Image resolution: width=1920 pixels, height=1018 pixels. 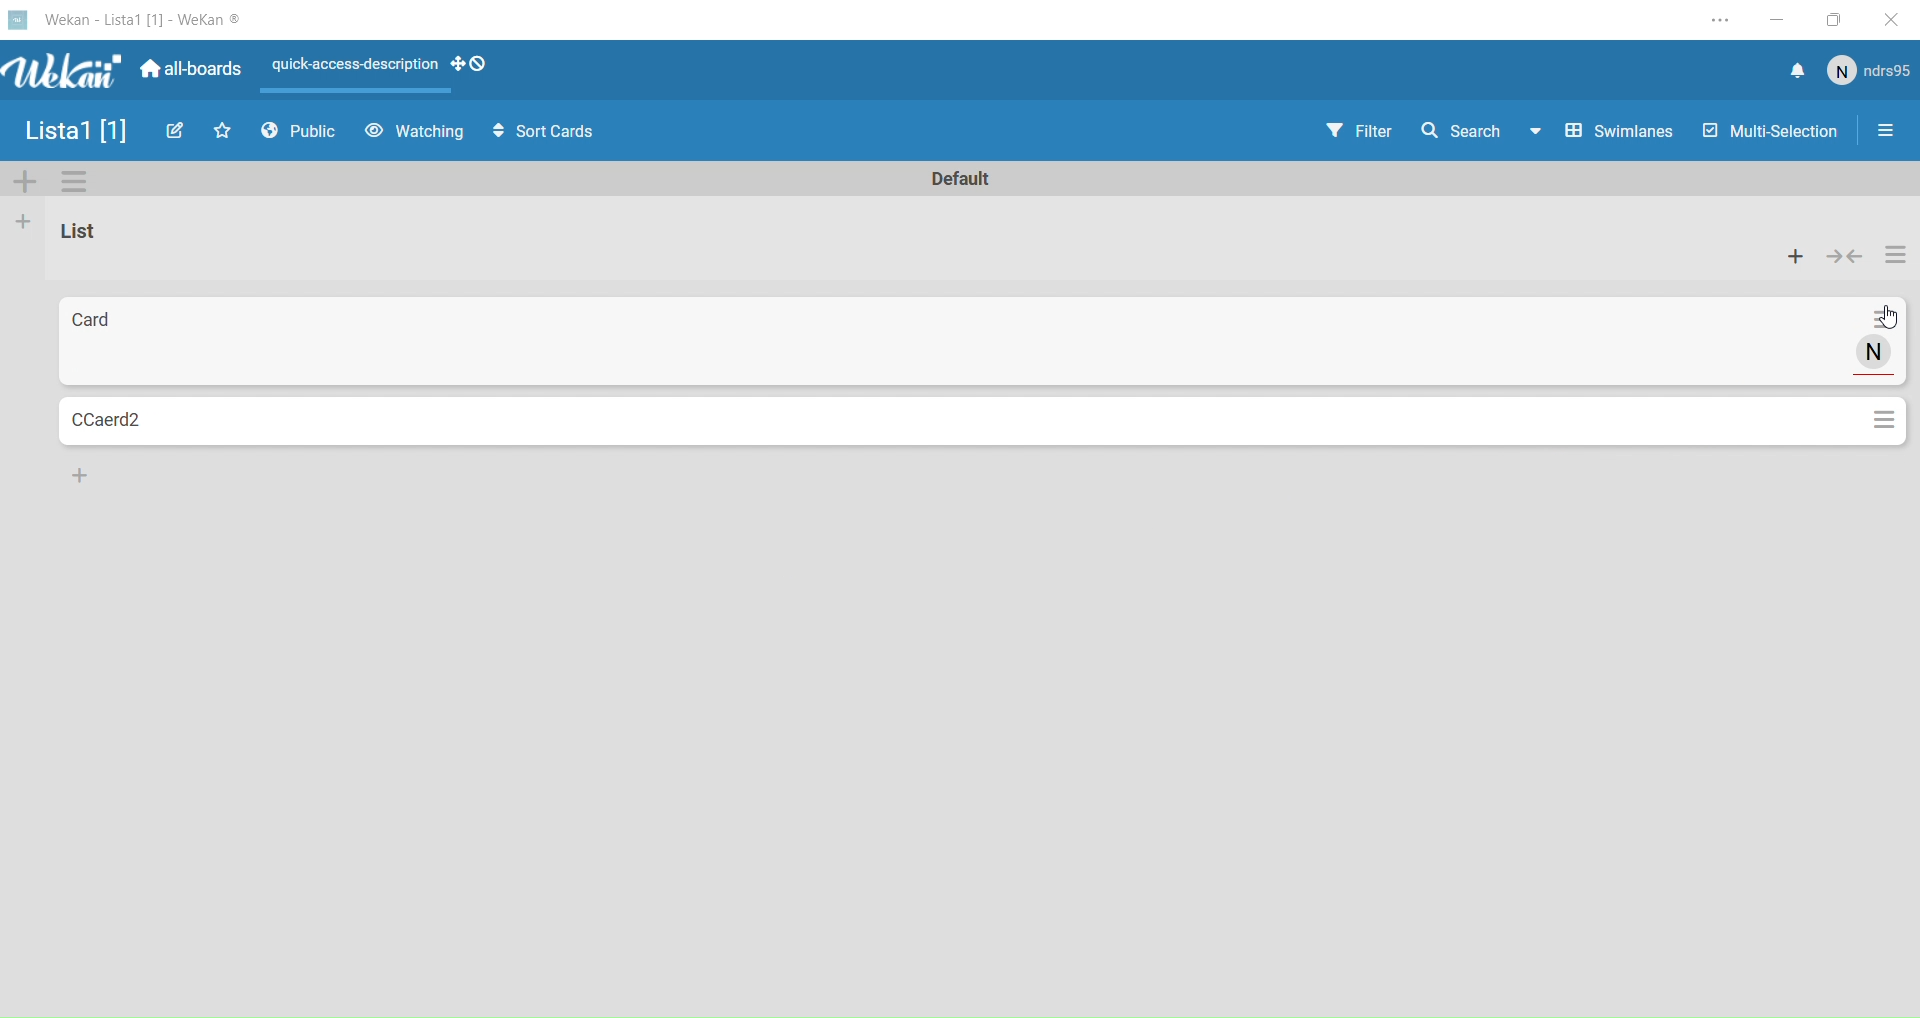 I want to click on Search, so click(x=1467, y=132).